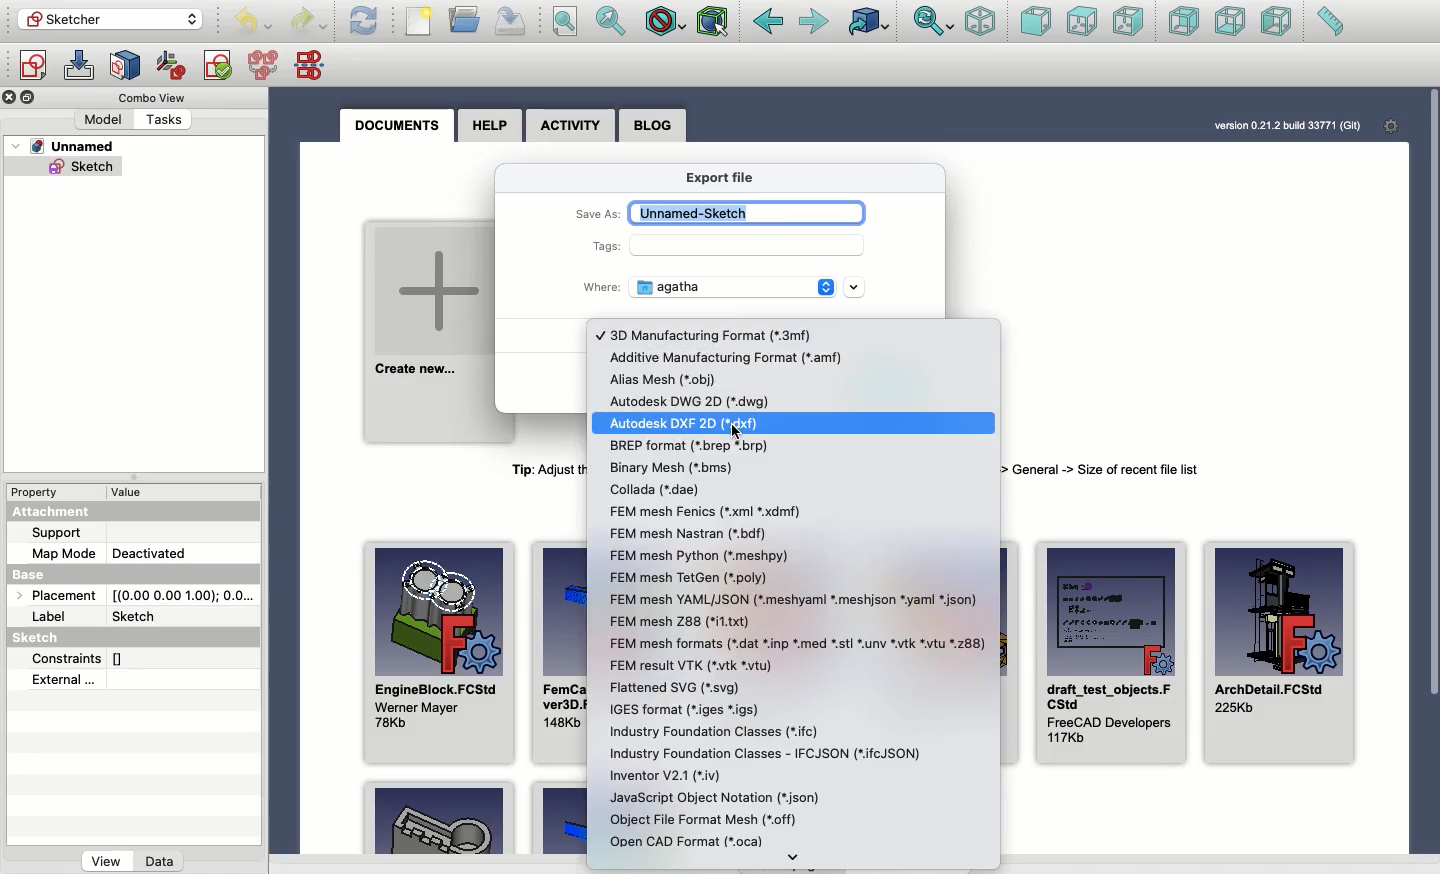  I want to click on Forward, so click(817, 25).